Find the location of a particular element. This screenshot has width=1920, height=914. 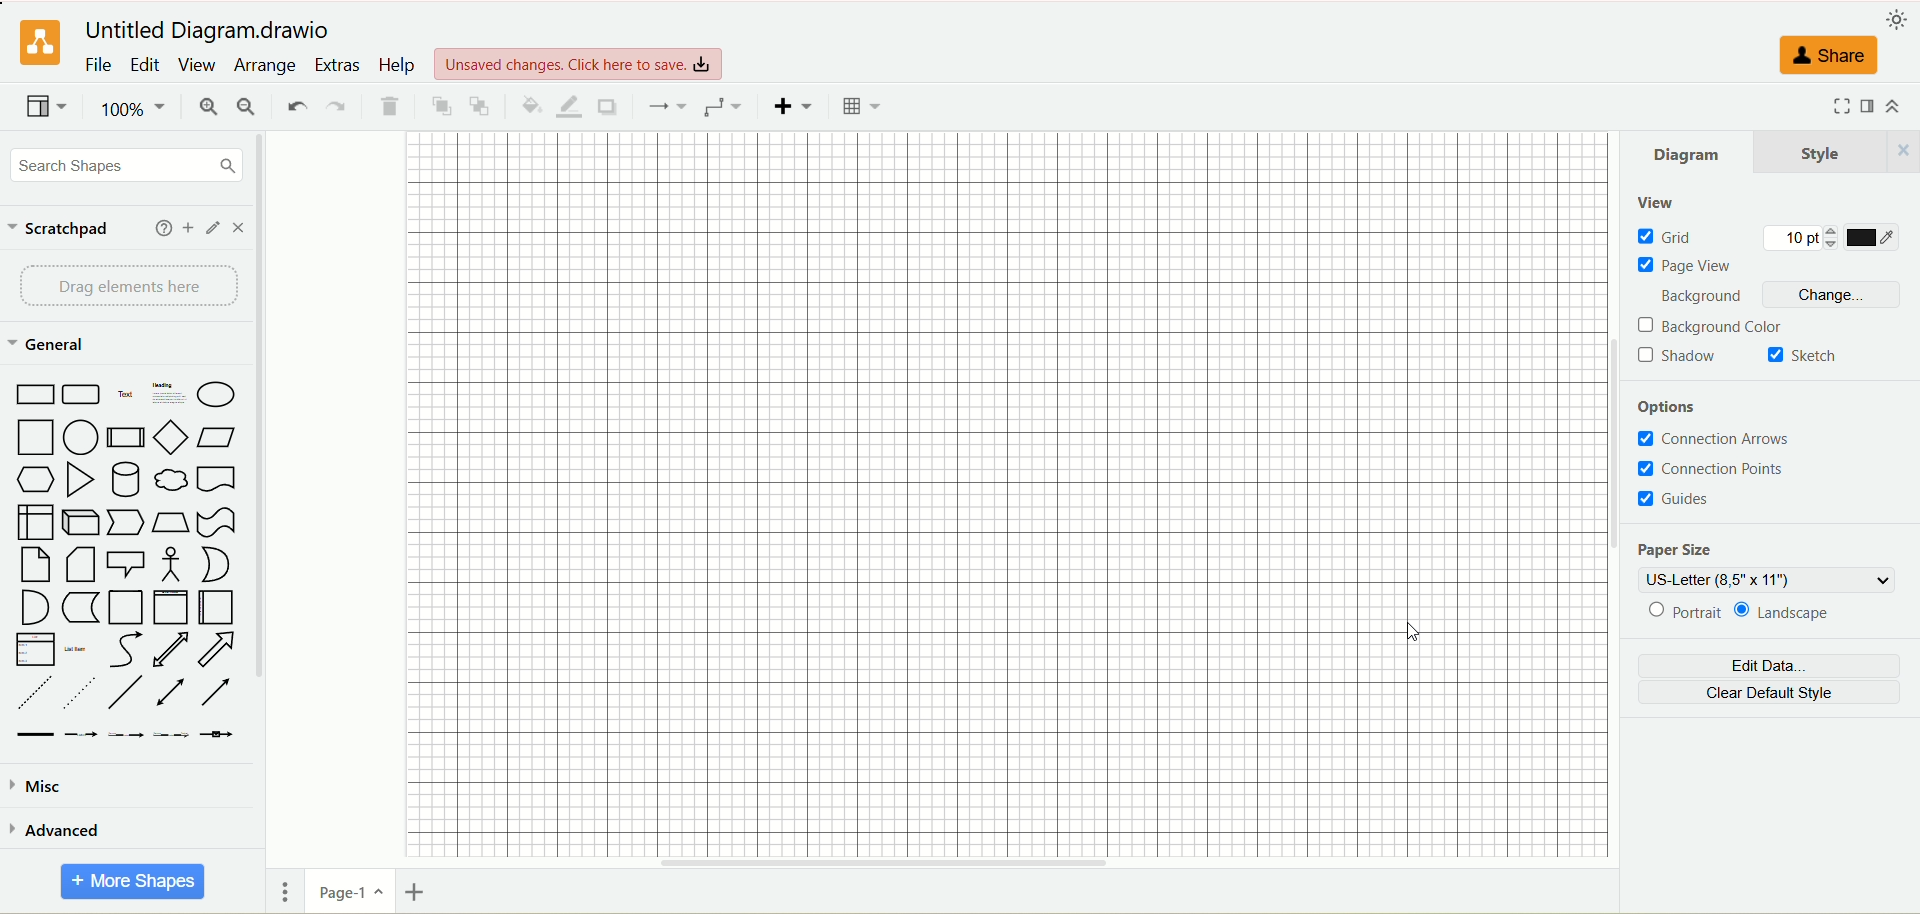

advanced is located at coordinates (61, 830).